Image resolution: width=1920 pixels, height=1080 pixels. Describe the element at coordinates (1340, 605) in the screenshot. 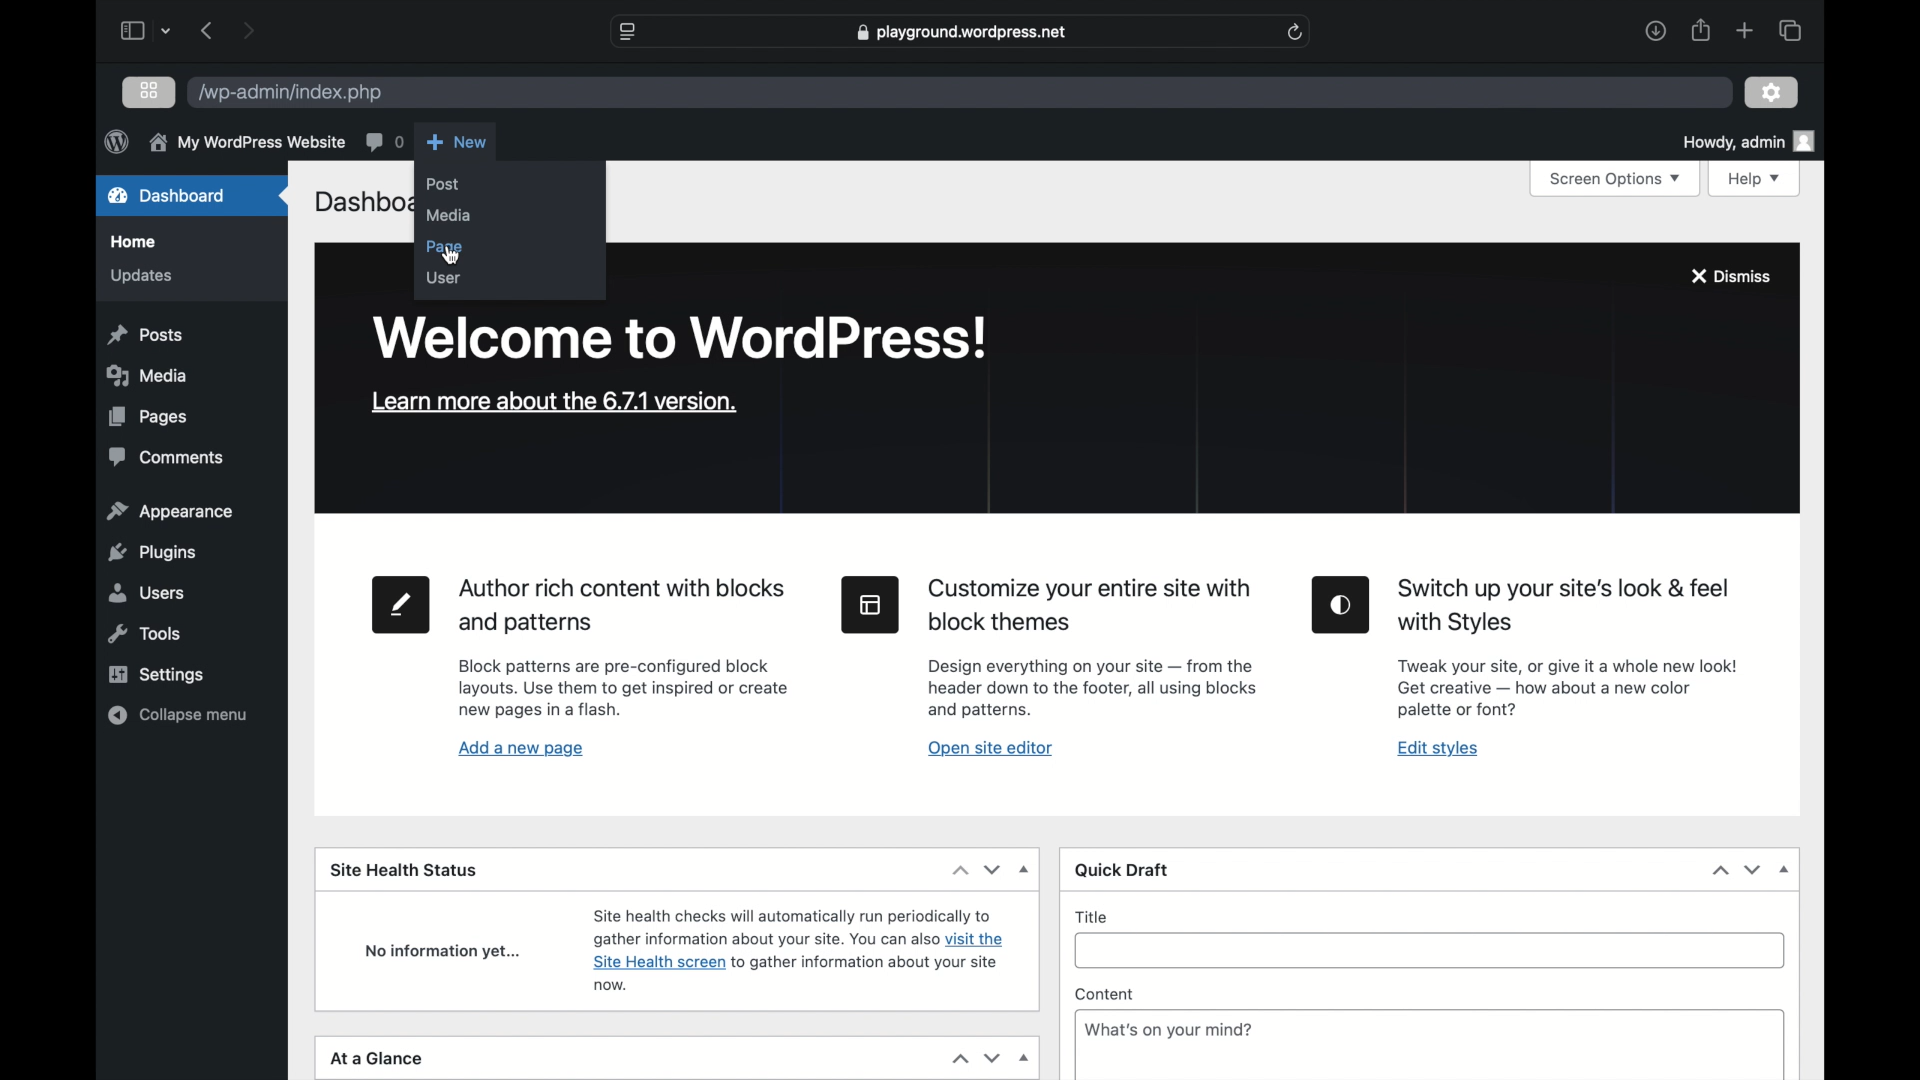

I see `edit styles` at that location.